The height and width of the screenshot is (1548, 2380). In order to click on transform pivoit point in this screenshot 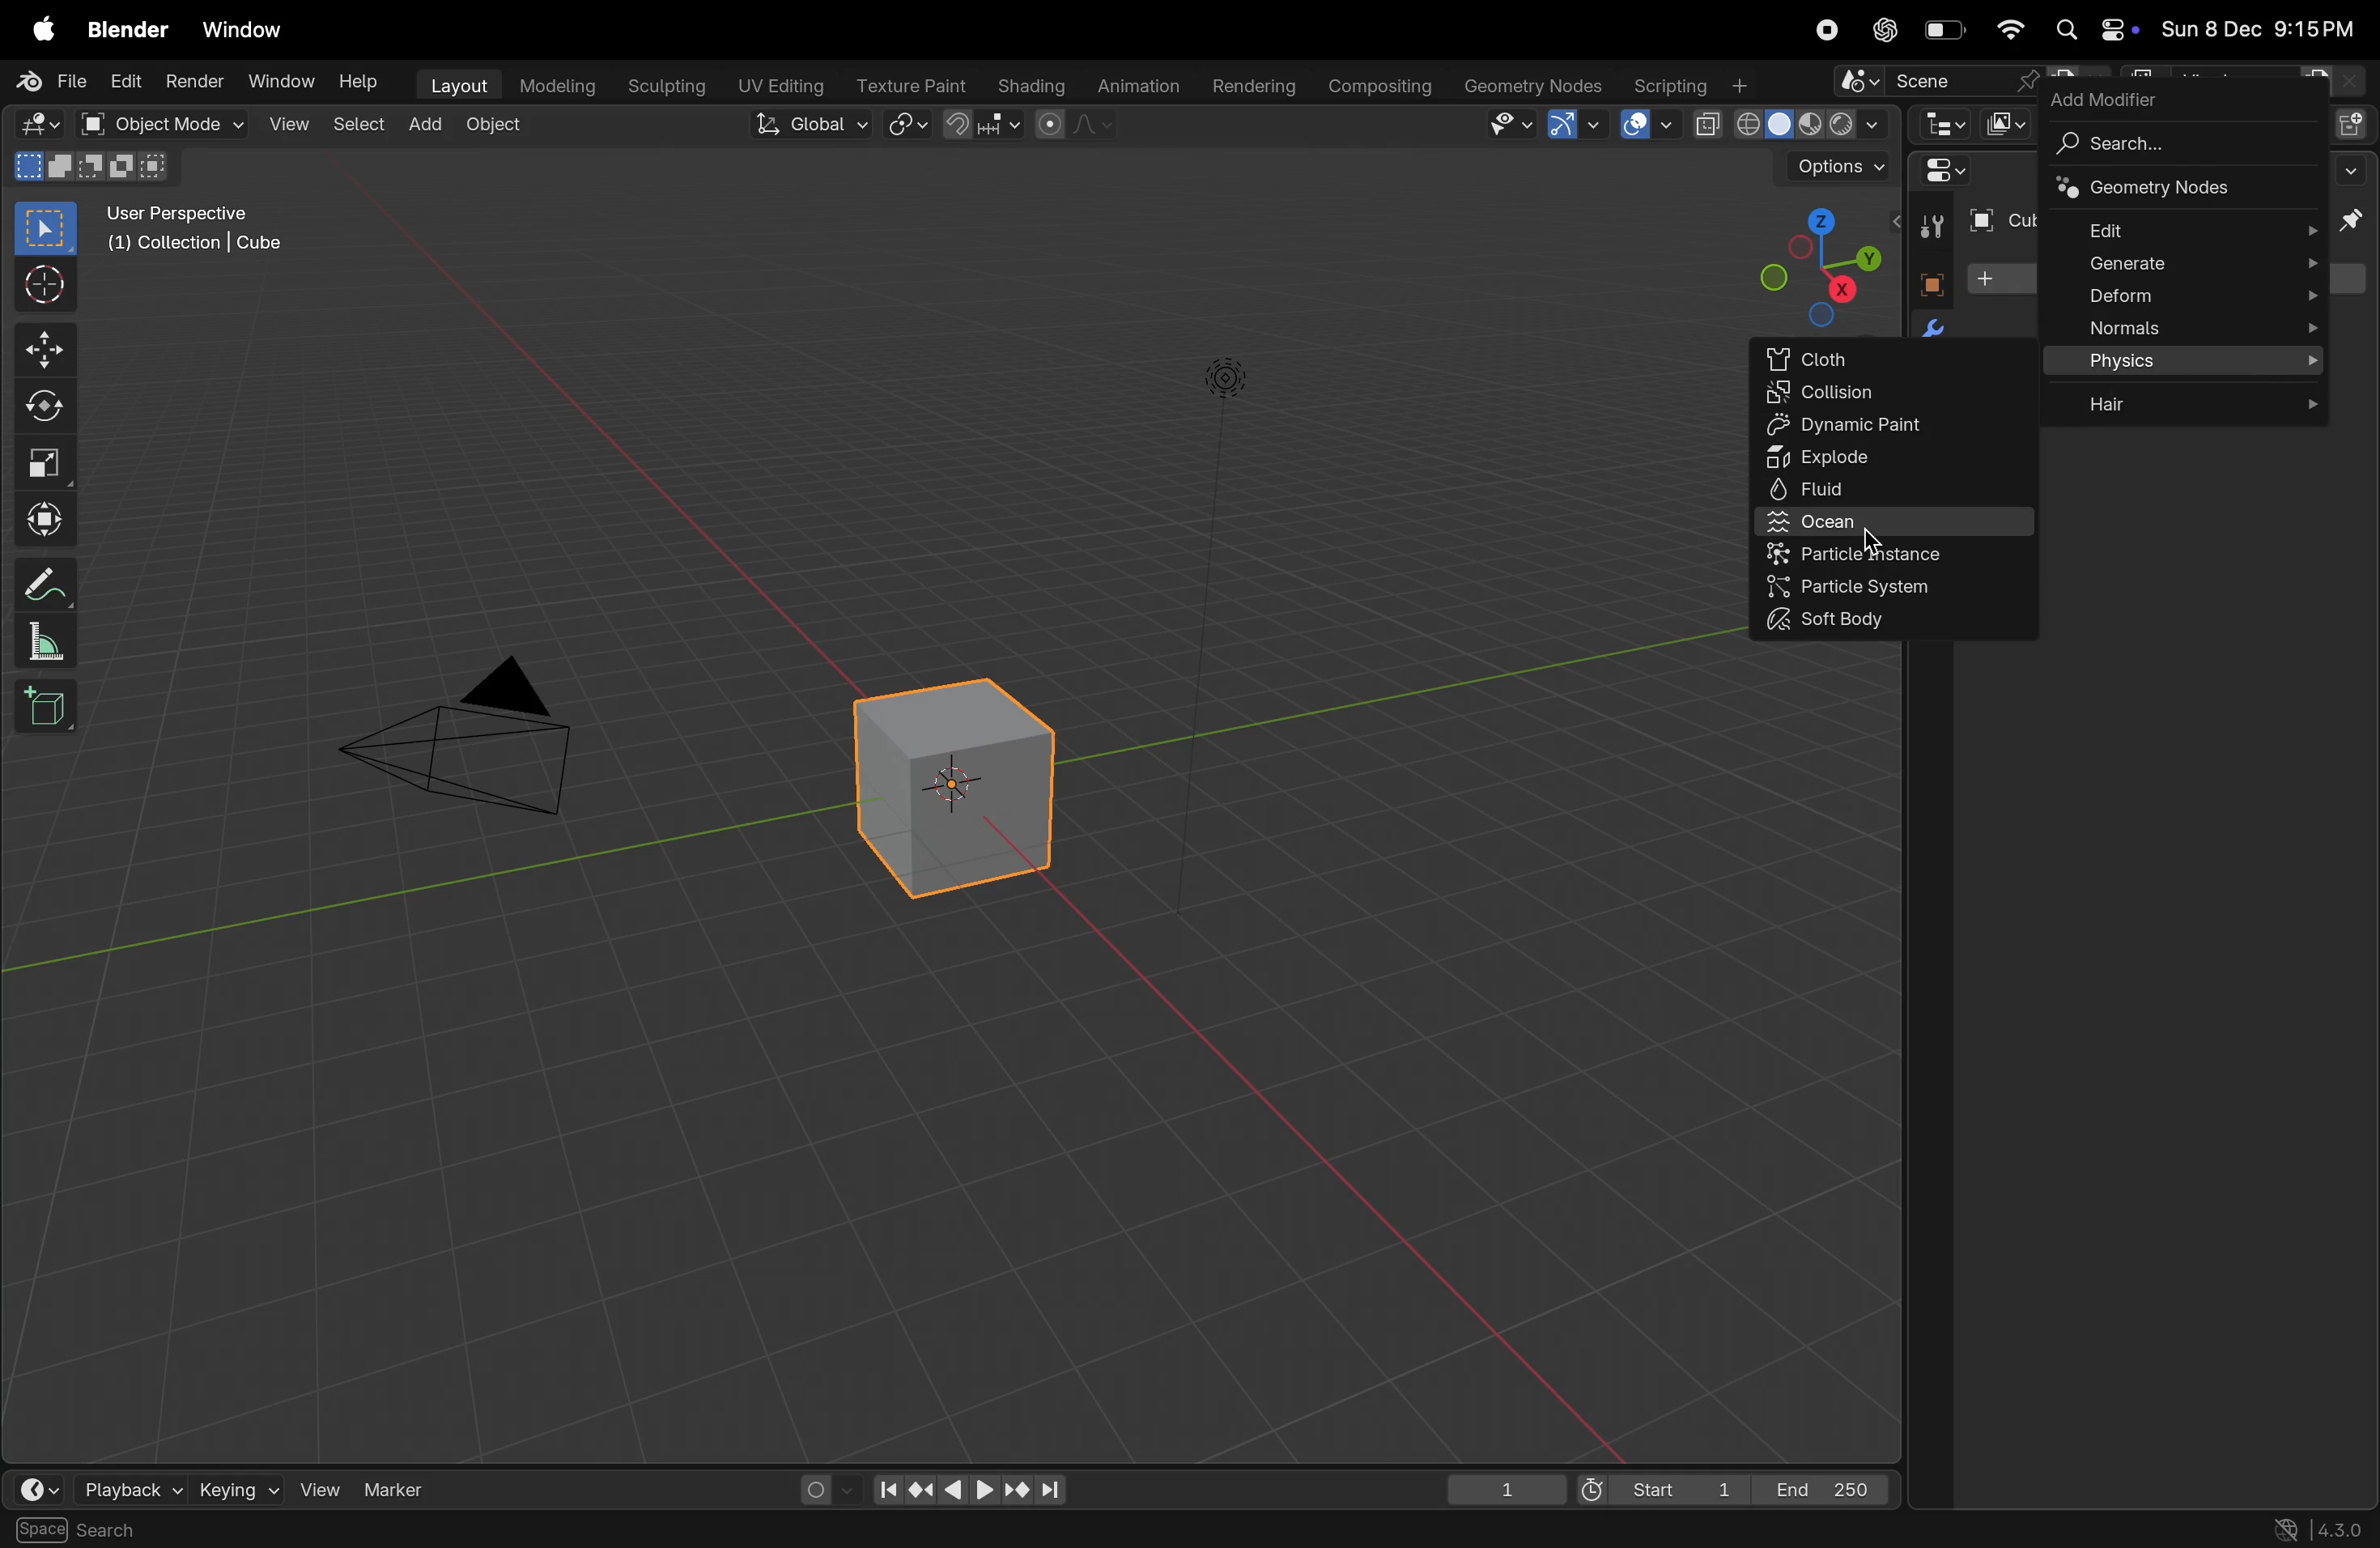, I will do `click(909, 126)`.